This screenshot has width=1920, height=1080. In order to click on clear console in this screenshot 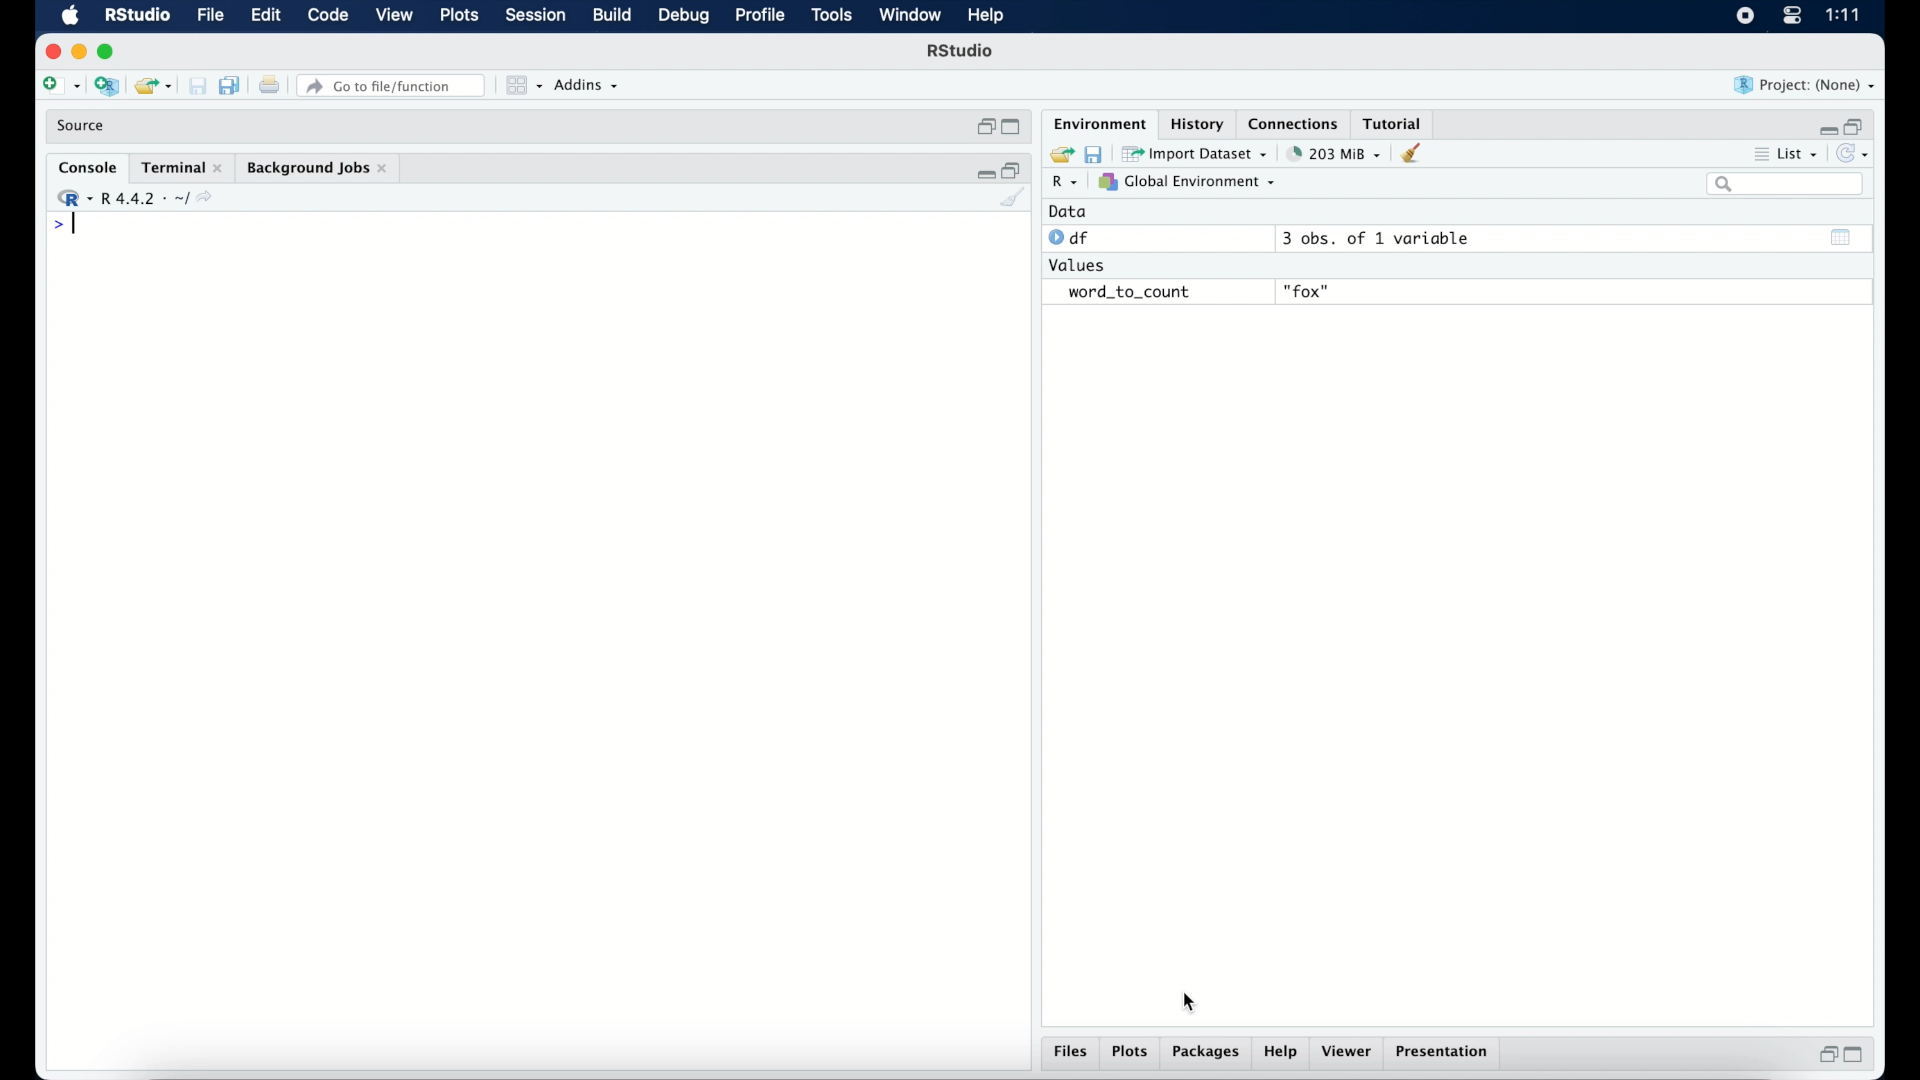, I will do `click(1416, 153)`.